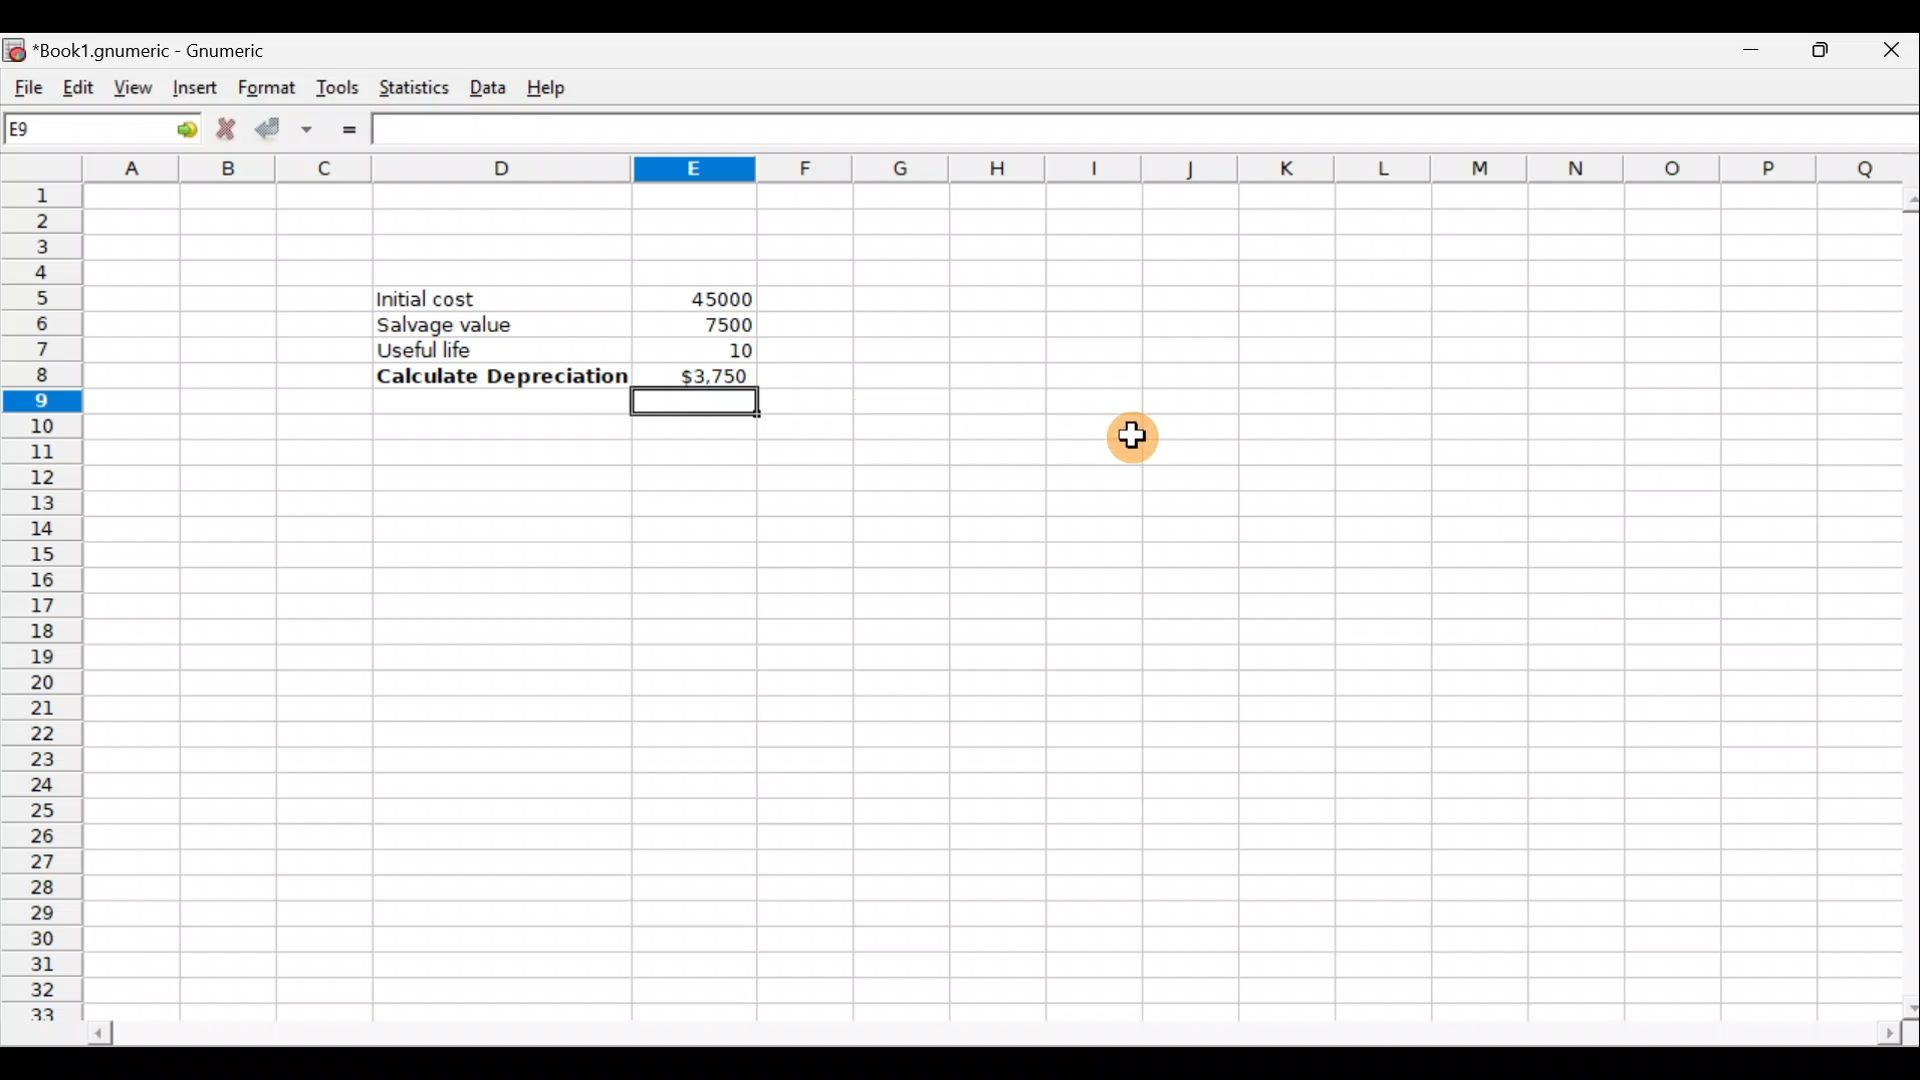  Describe the element at coordinates (1747, 56) in the screenshot. I see `Minimize` at that location.